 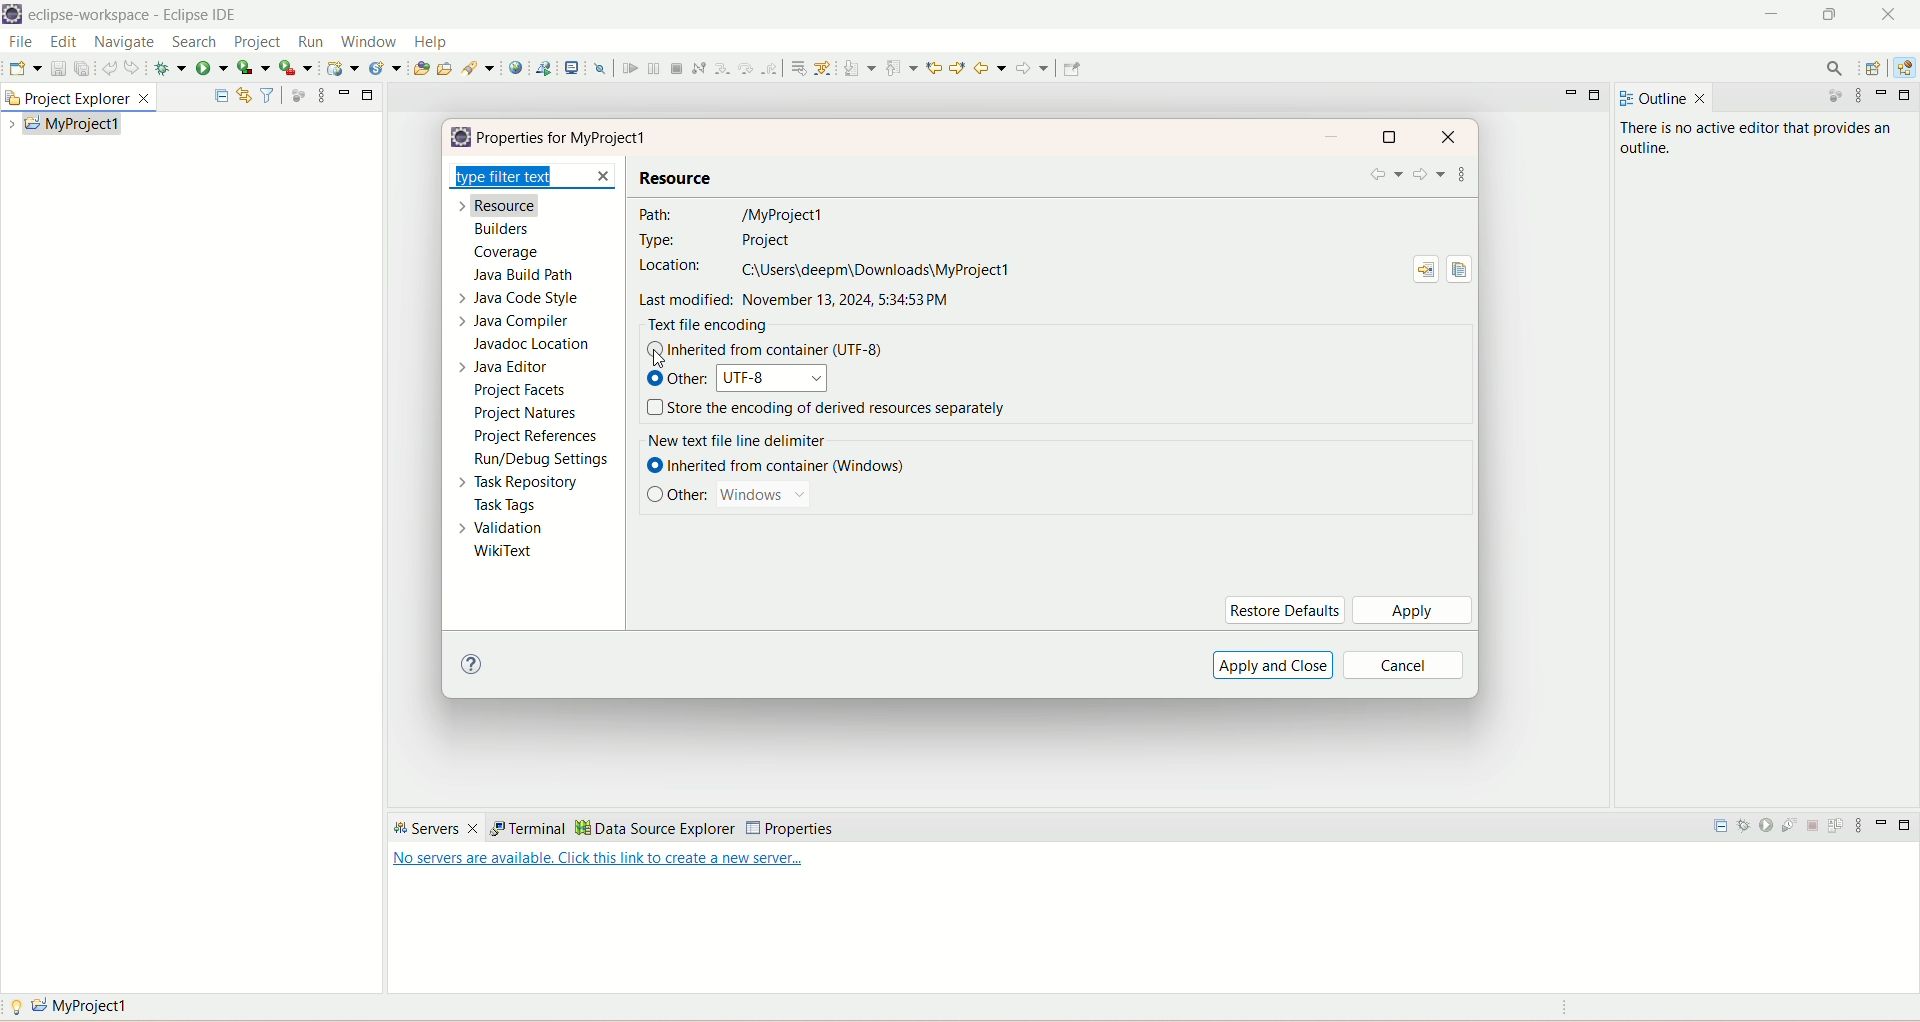 What do you see at coordinates (659, 362) in the screenshot?
I see `cursor` at bounding box center [659, 362].